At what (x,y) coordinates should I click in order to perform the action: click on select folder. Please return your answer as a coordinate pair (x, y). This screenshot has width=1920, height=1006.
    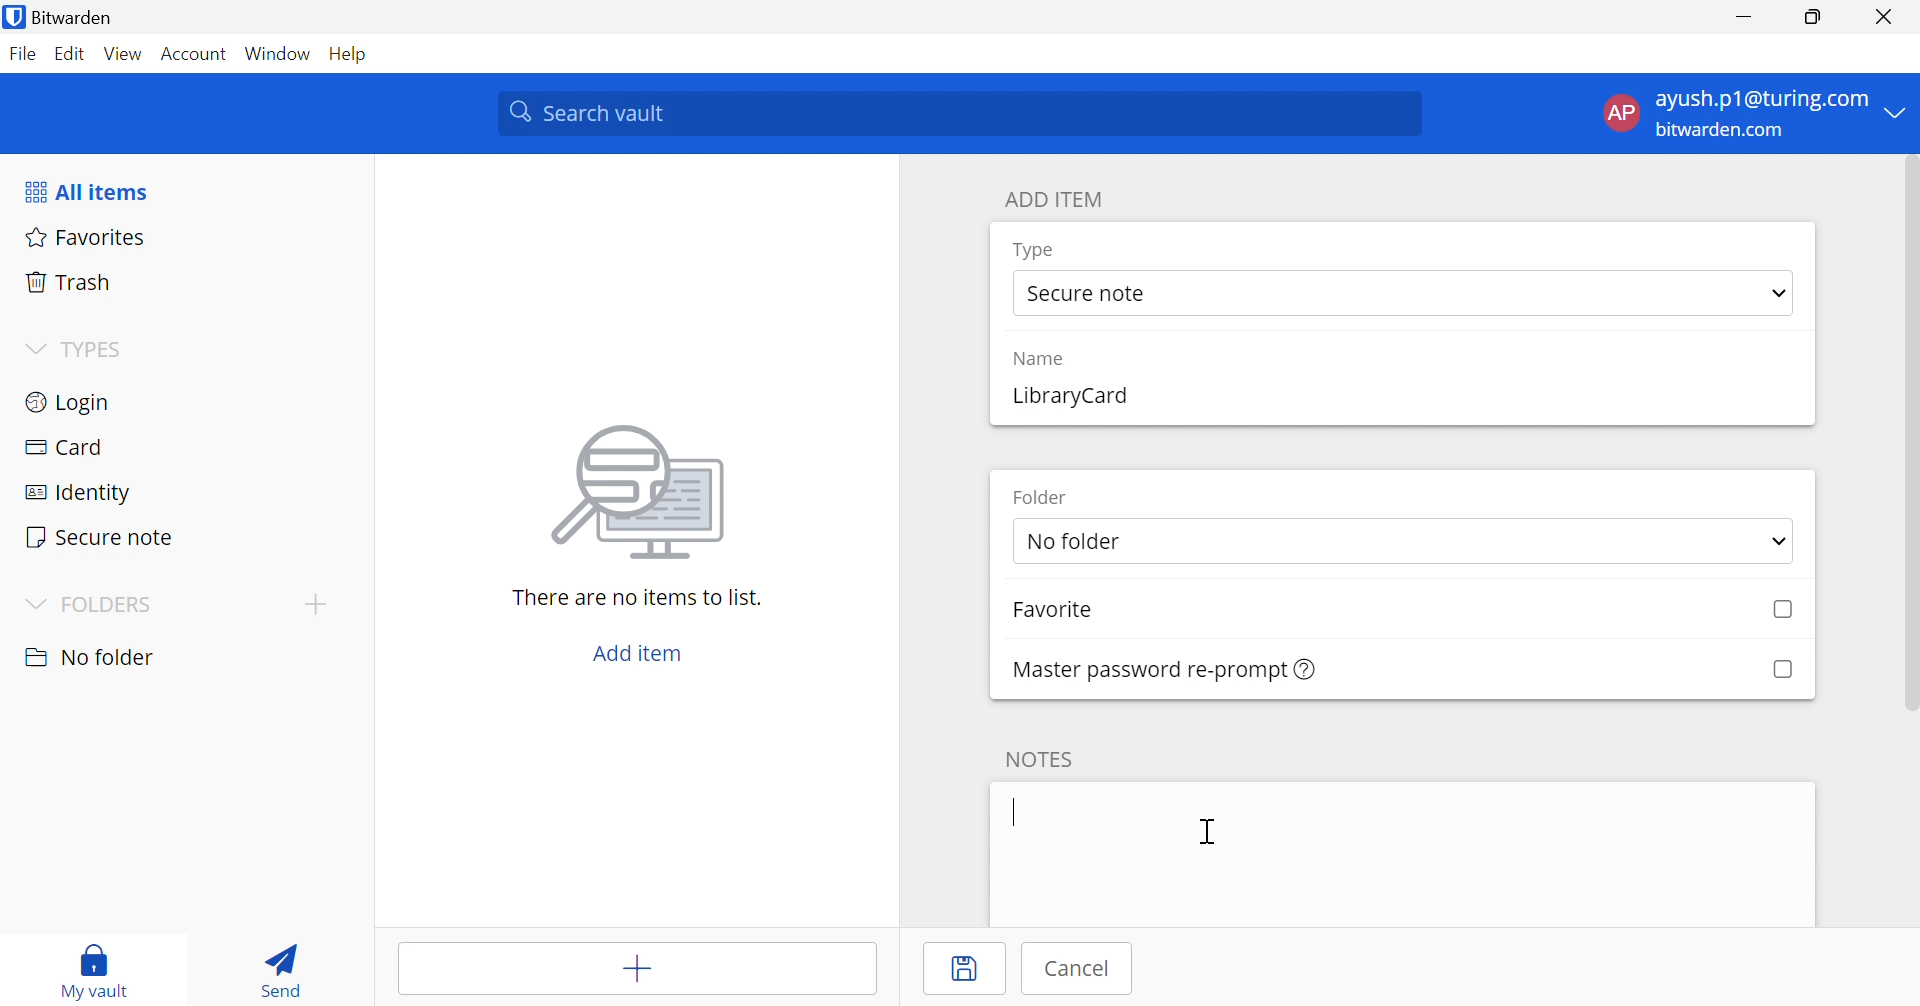
    Looking at the image, I should click on (1403, 541).